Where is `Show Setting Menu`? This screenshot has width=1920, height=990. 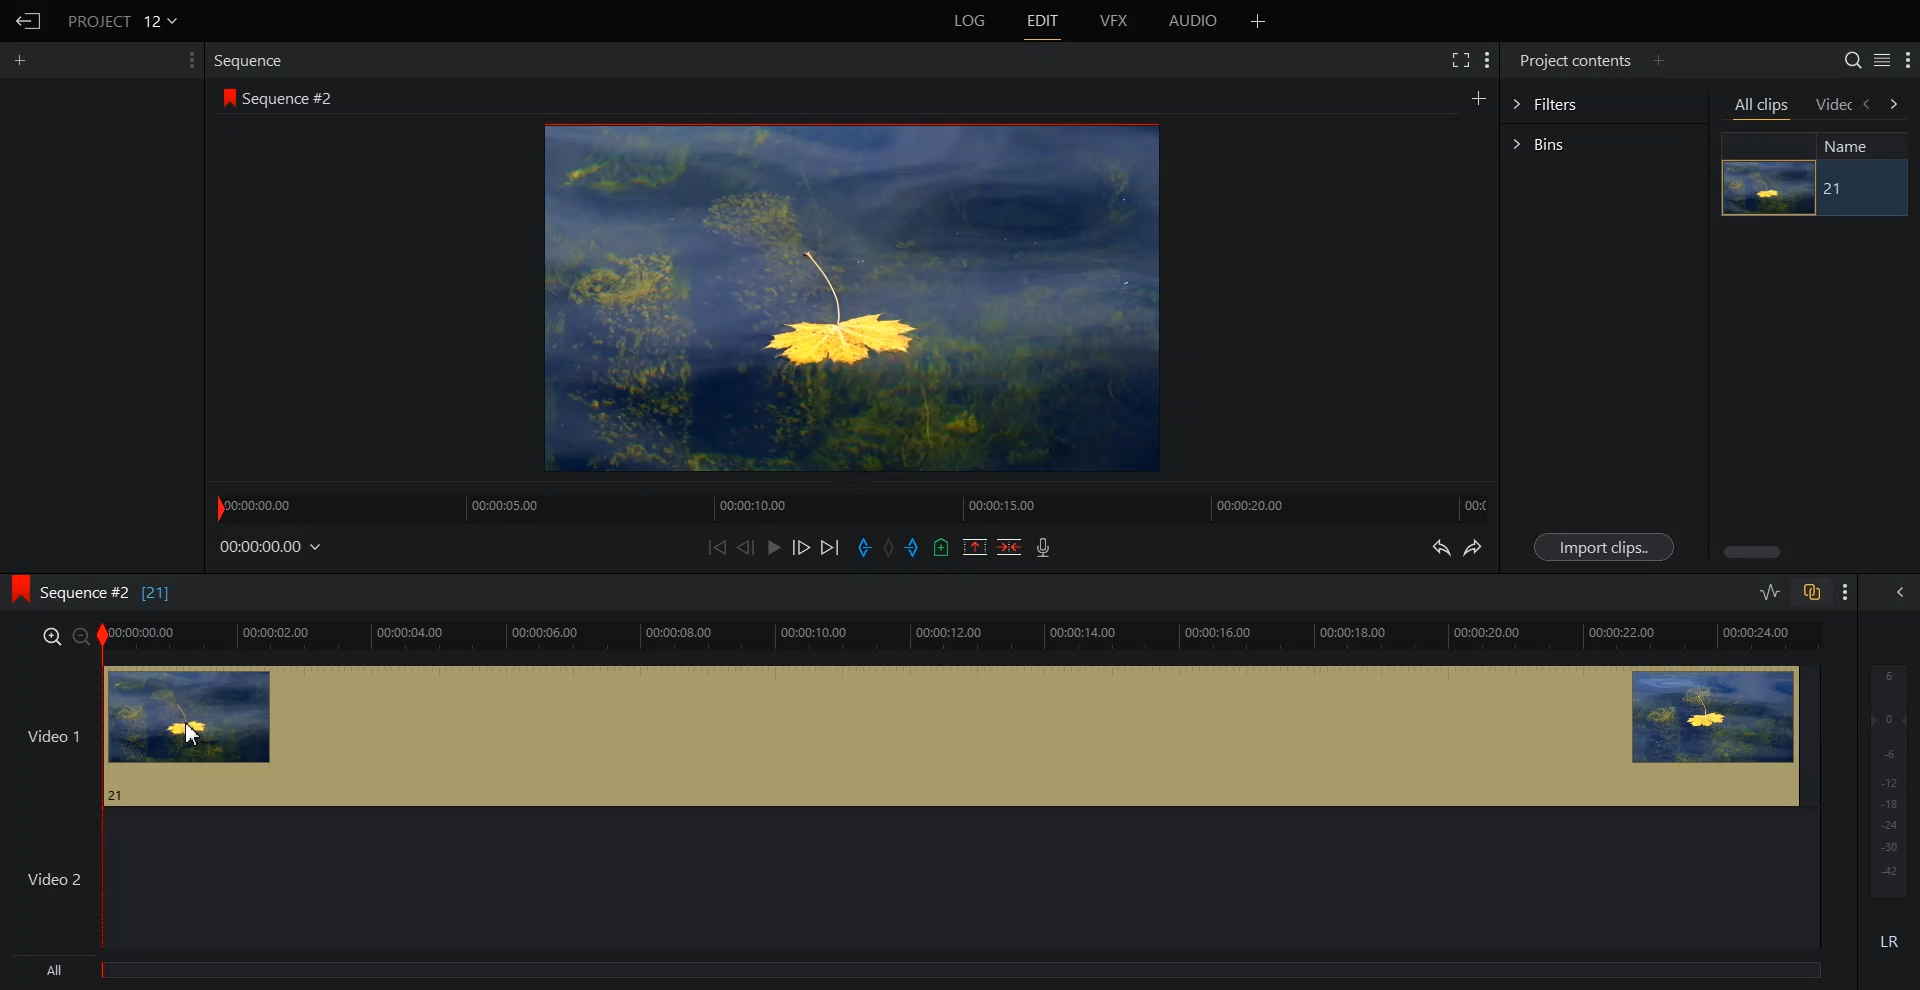
Show Setting Menu is located at coordinates (189, 60).